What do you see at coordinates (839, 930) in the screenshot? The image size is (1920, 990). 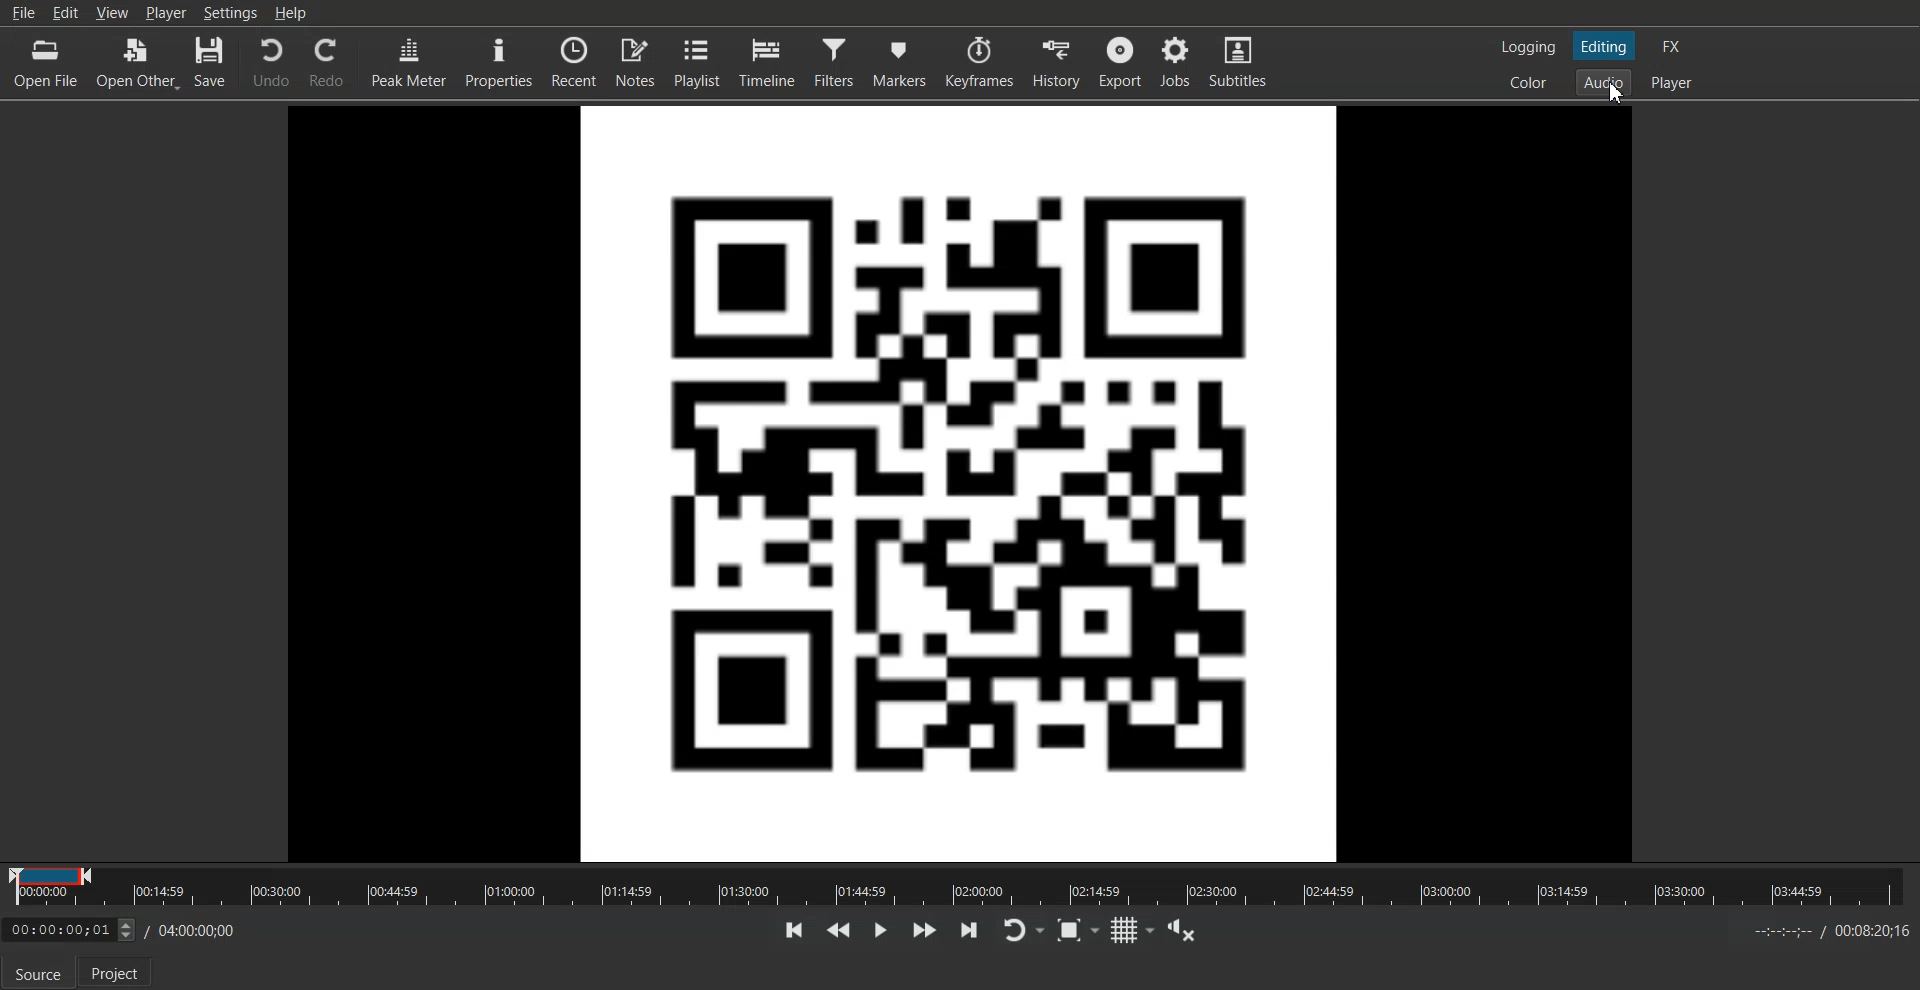 I see `Play quickly backward` at bounding box center [839, 930].